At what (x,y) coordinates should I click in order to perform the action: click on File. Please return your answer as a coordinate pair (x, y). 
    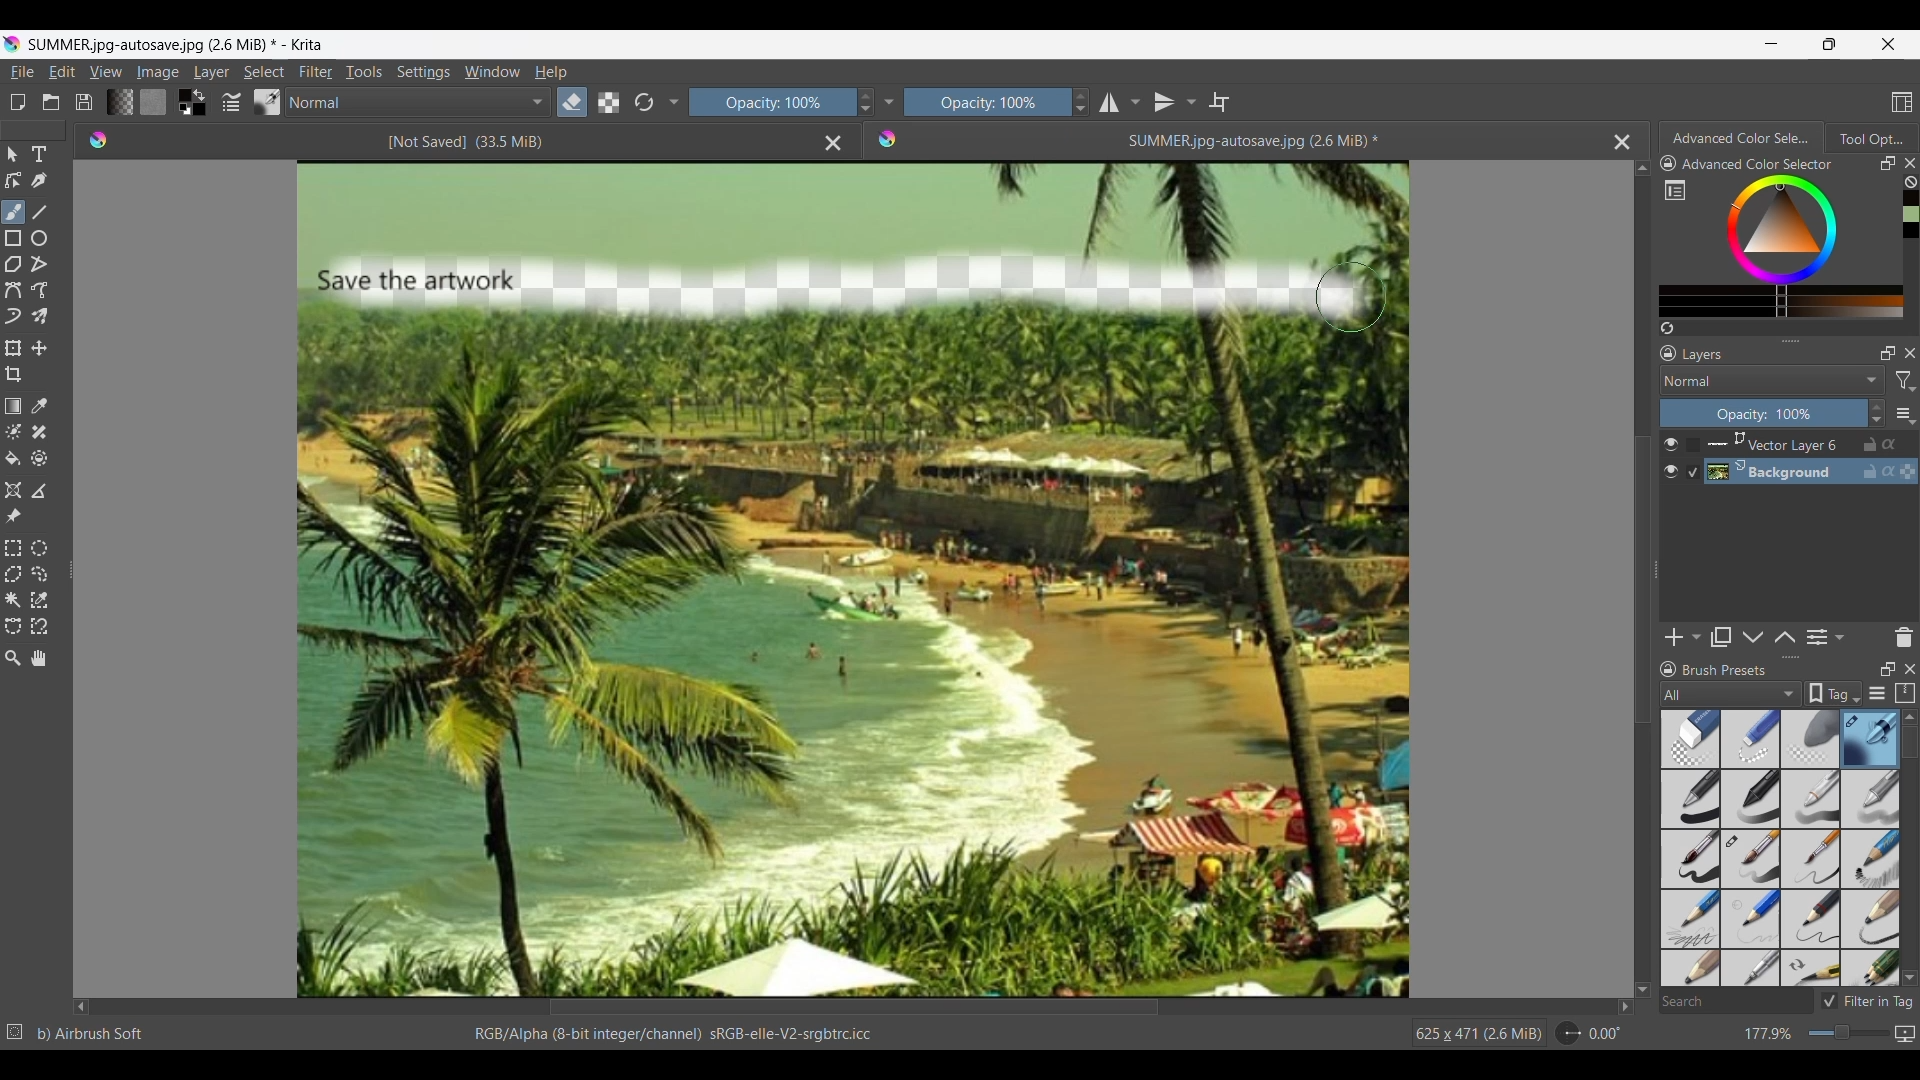
    Looking at the image, I should click on (21, 72).